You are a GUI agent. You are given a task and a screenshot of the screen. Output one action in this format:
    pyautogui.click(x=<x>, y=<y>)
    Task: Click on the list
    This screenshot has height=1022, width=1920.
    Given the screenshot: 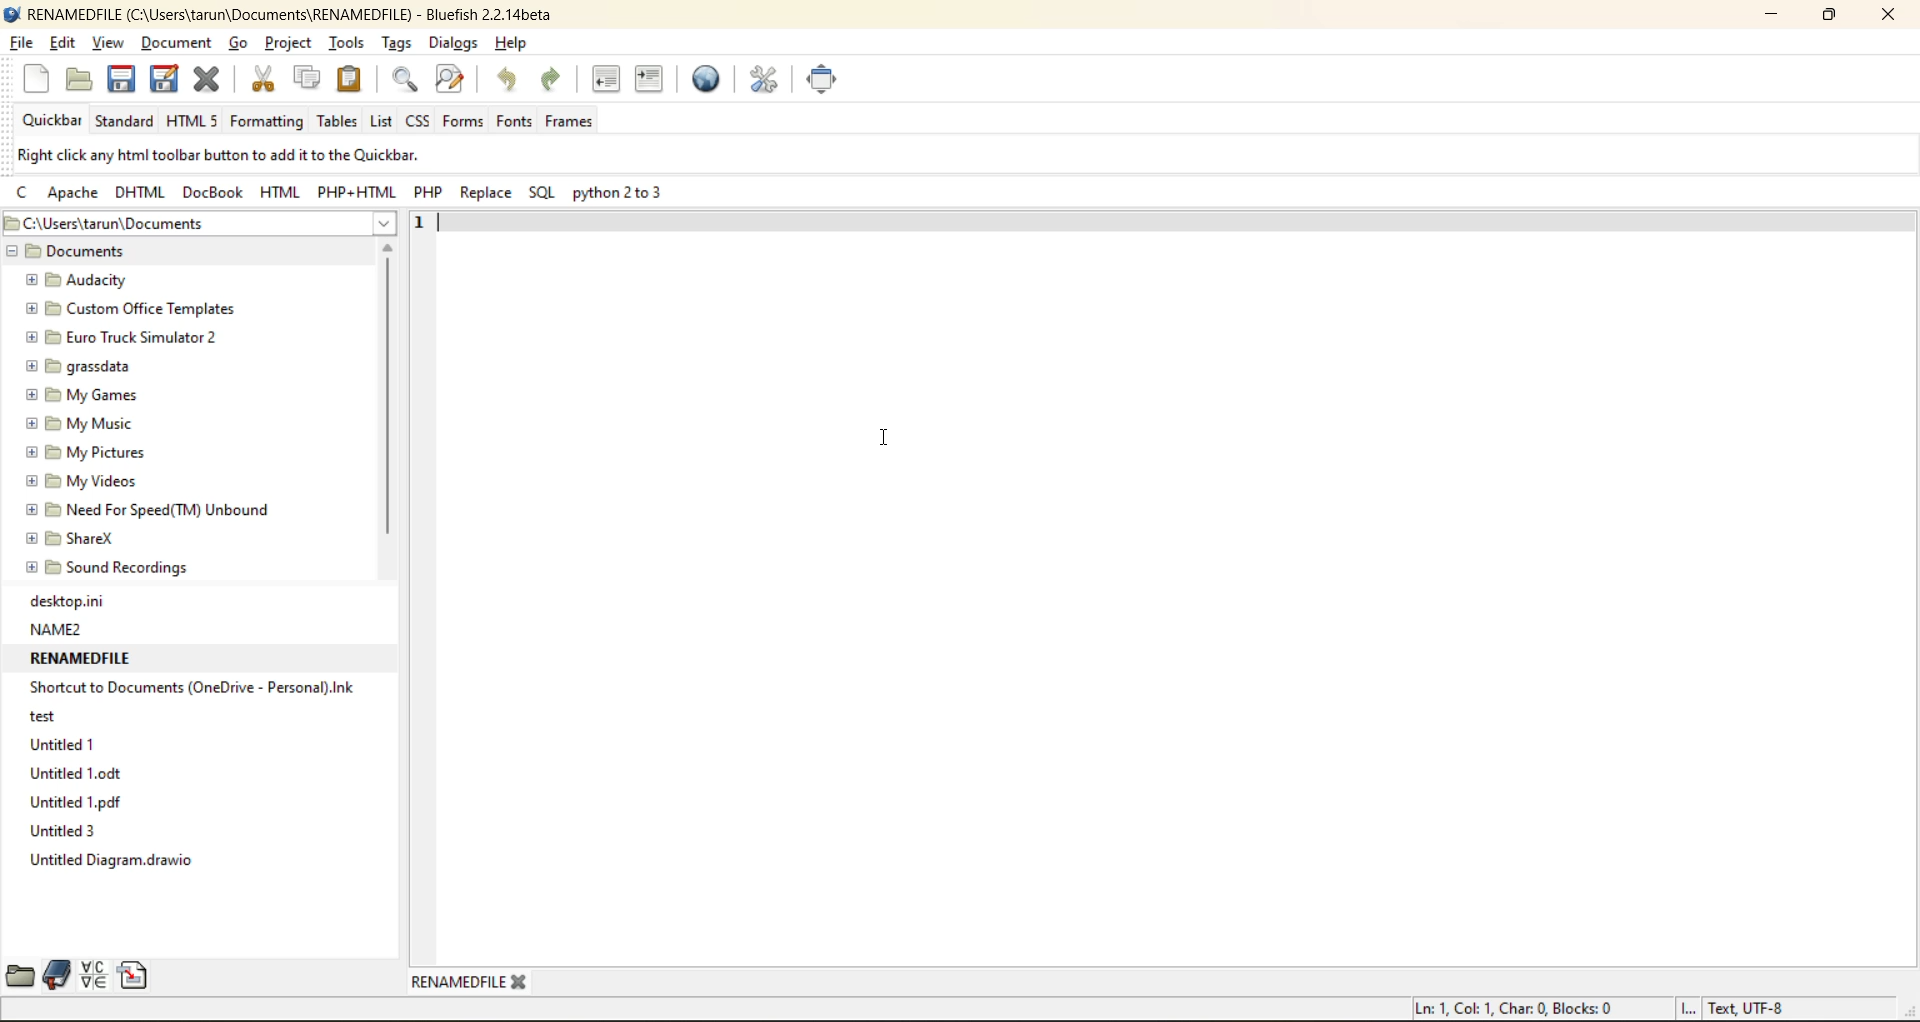 What is the action you would take?
    pyautogui.click(x=379, y=121)
    